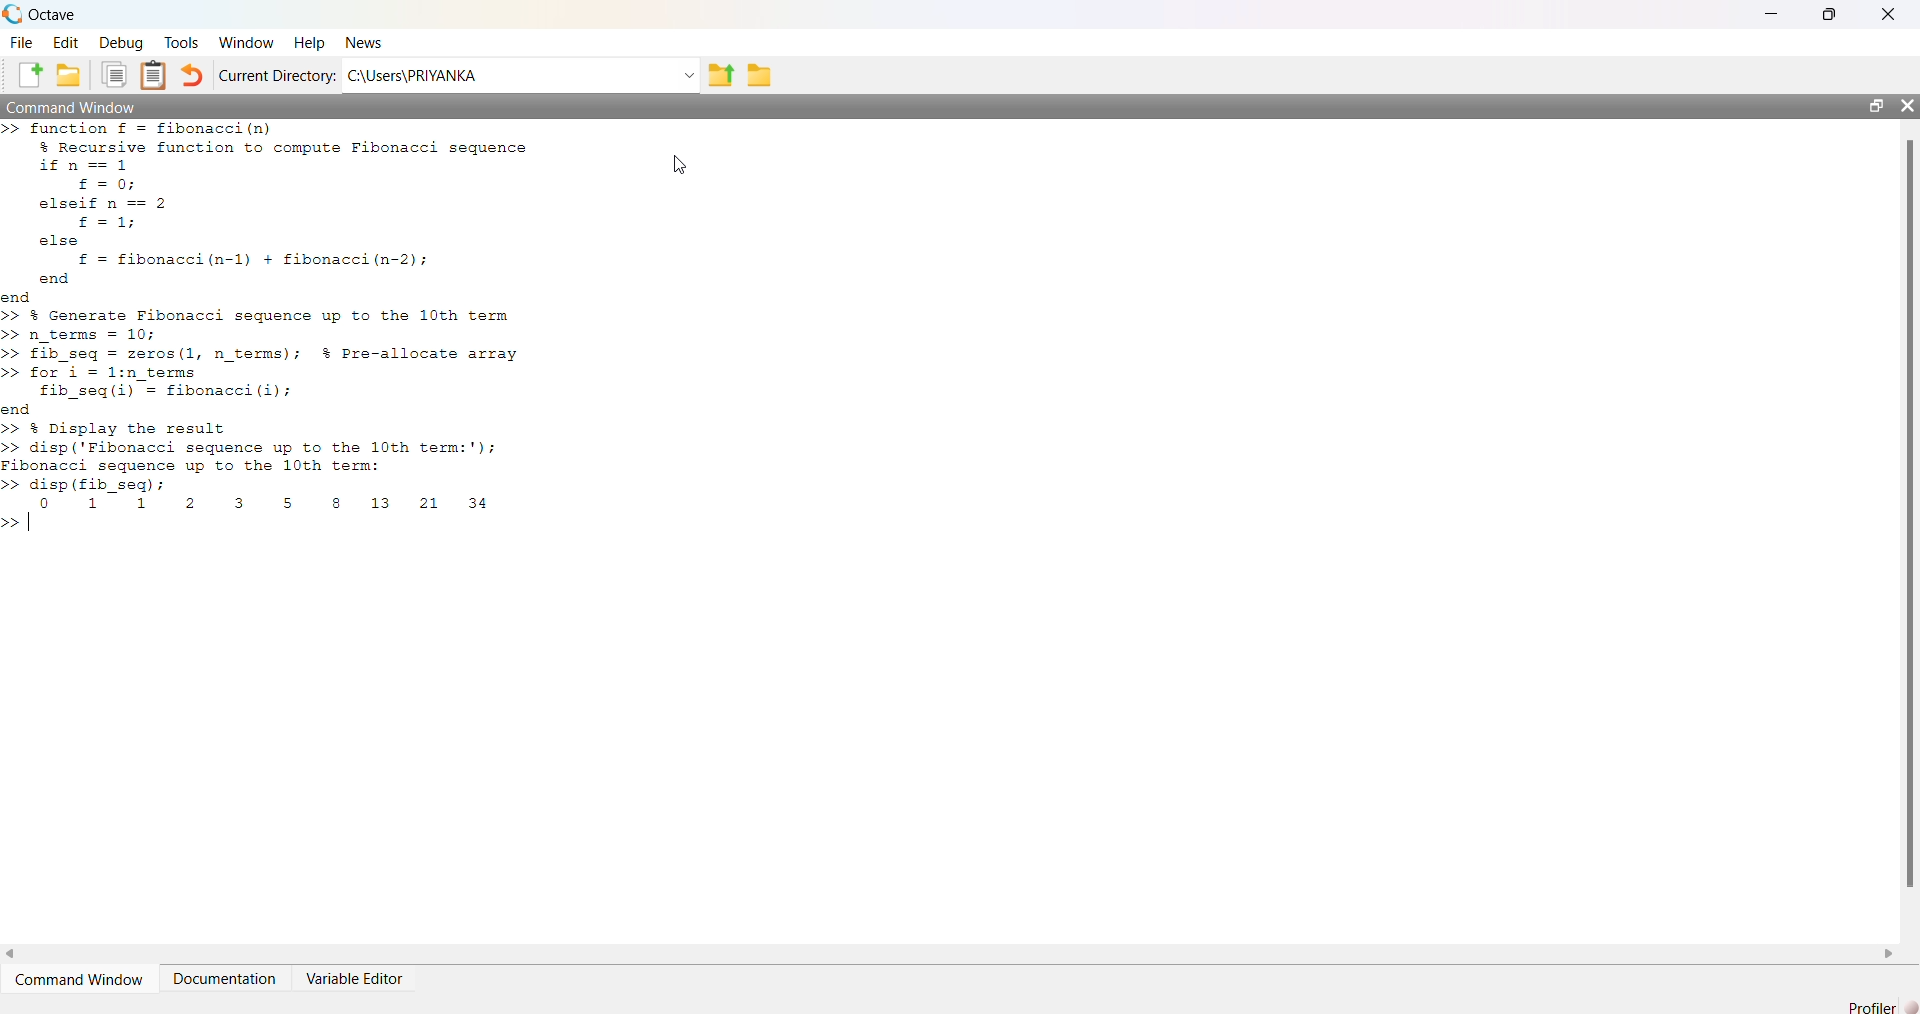  What do you see at coordinates (688, 75) in the screenshot?
I see `dropdown` at bounding box center [688, 75].